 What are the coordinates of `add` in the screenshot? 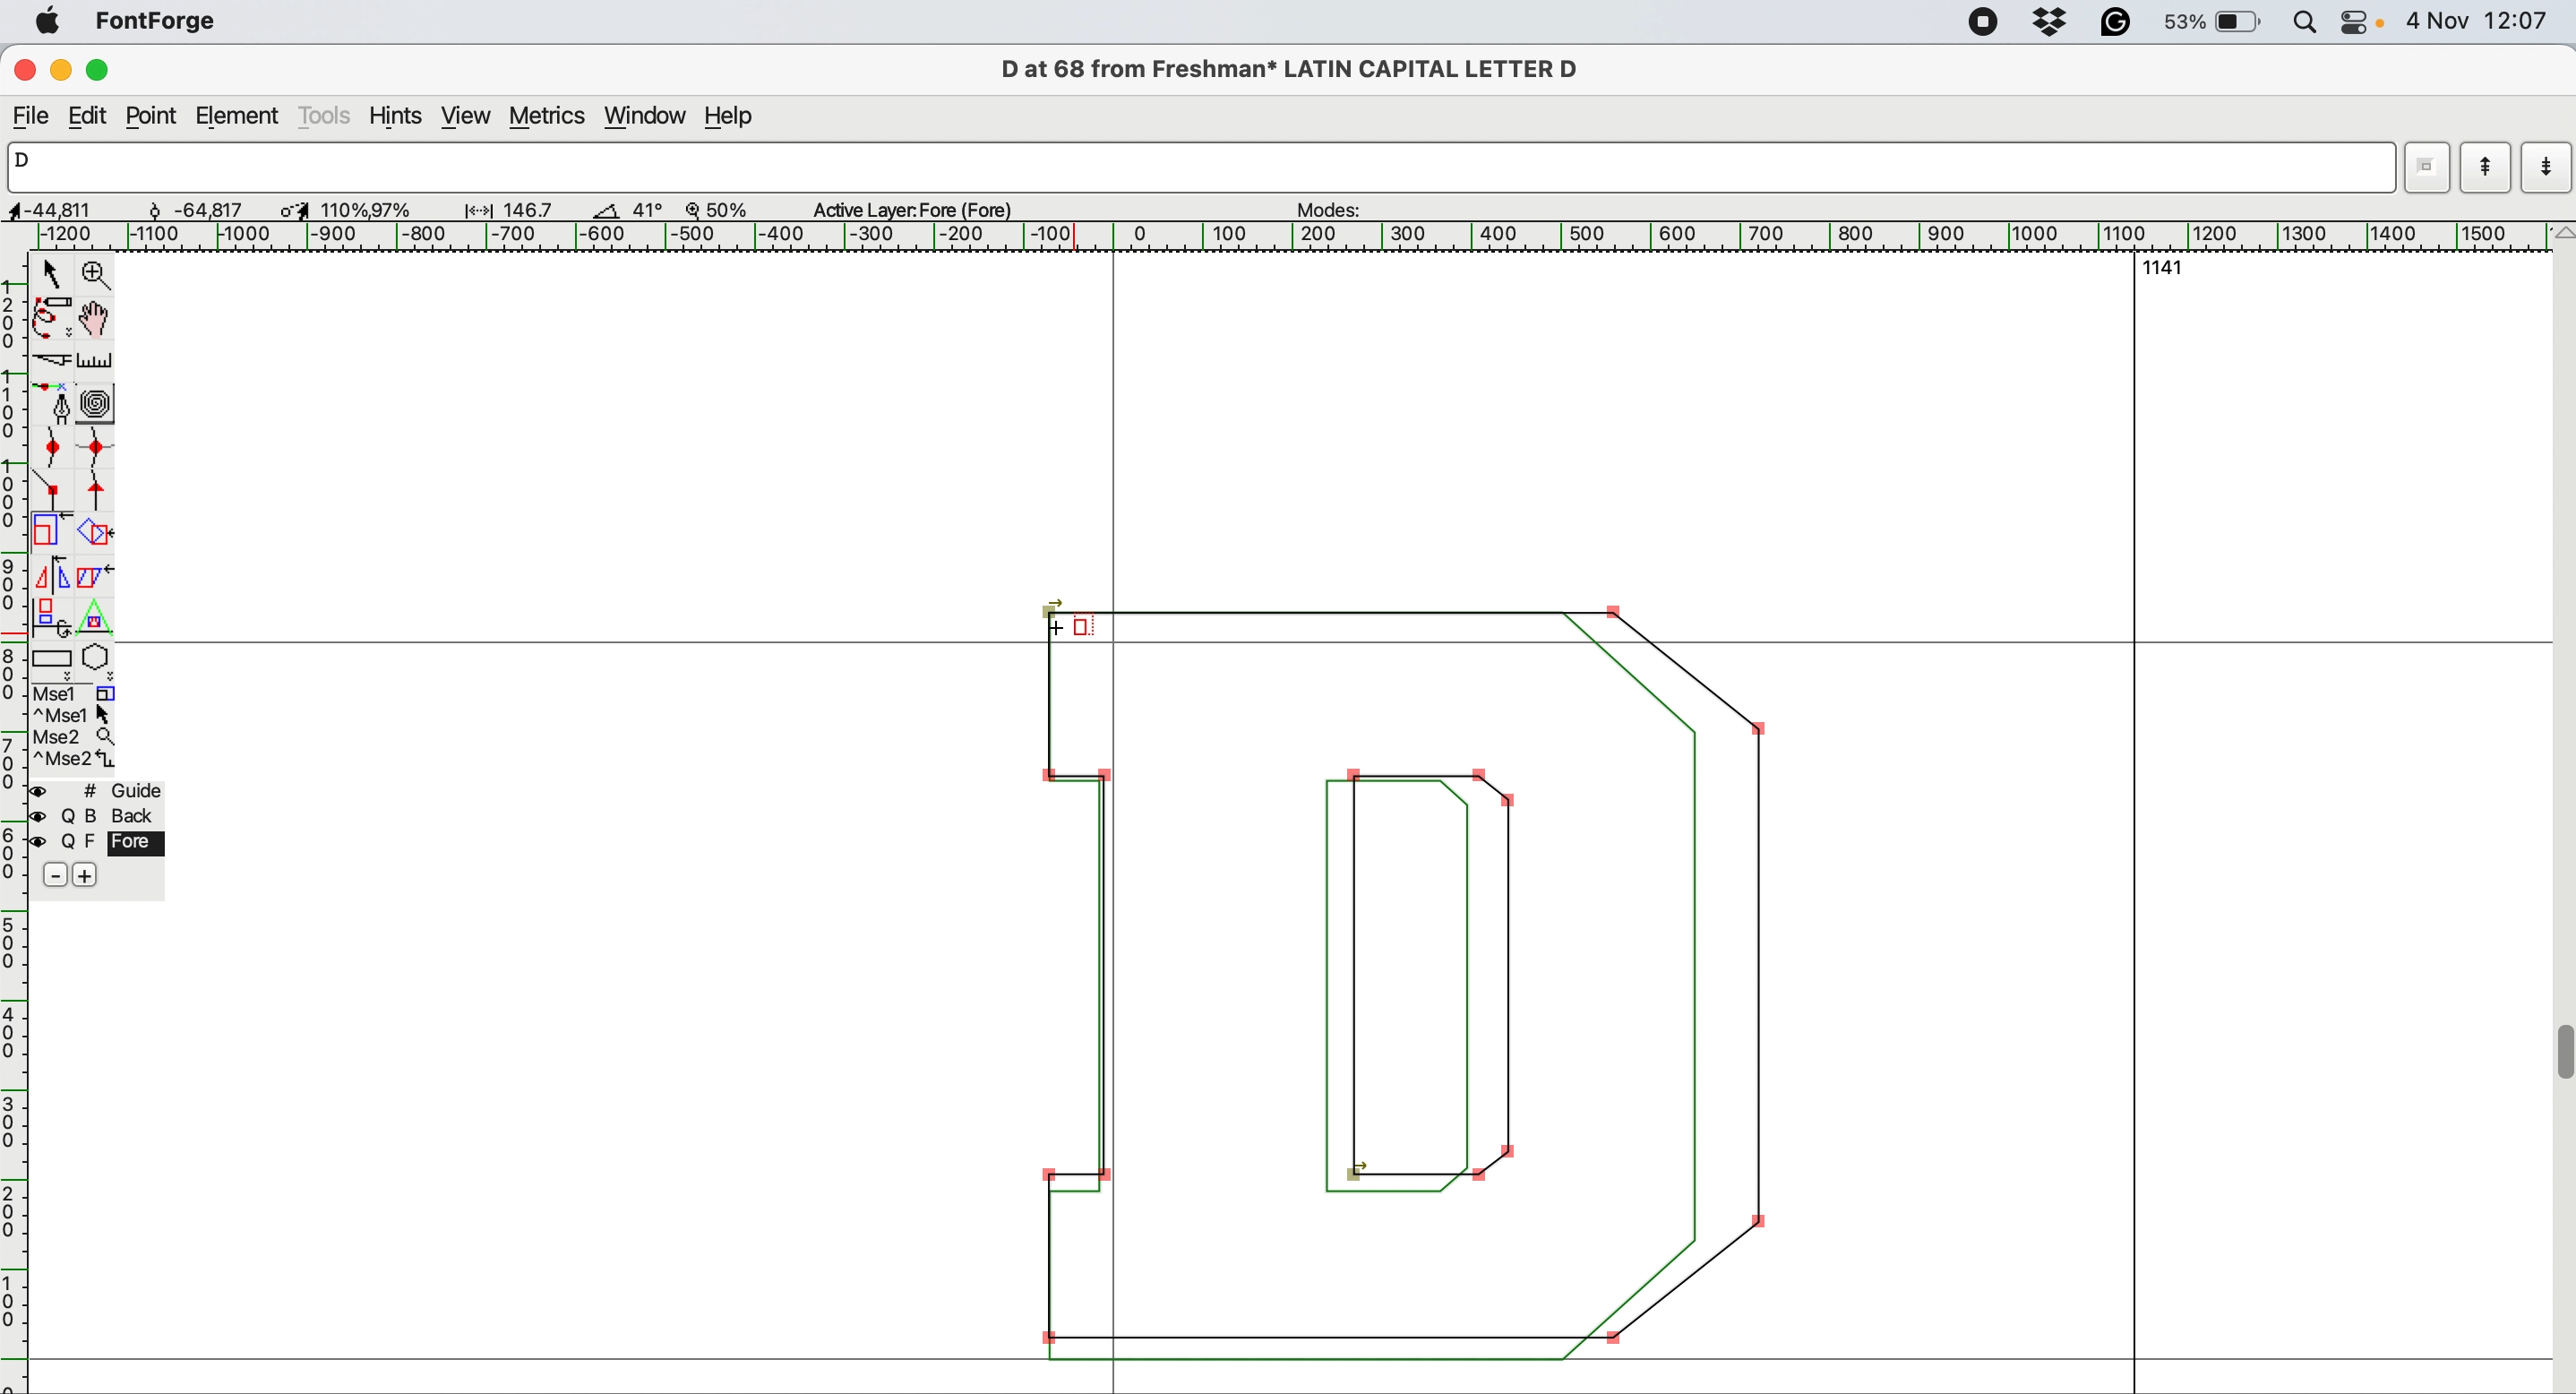 It's located at (87, 876).